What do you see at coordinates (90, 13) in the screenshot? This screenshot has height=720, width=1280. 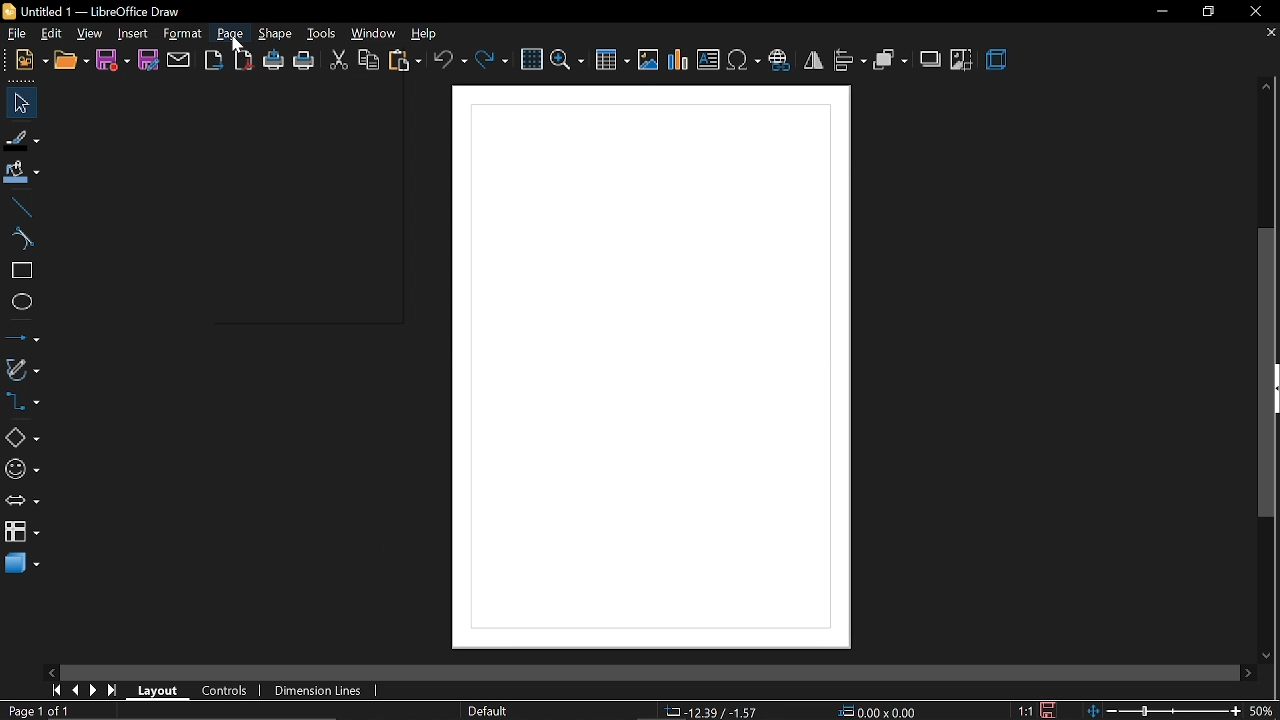 I see `Untitled 1 - LibreOffice Draw - current window` at bounding box center [90, 13].